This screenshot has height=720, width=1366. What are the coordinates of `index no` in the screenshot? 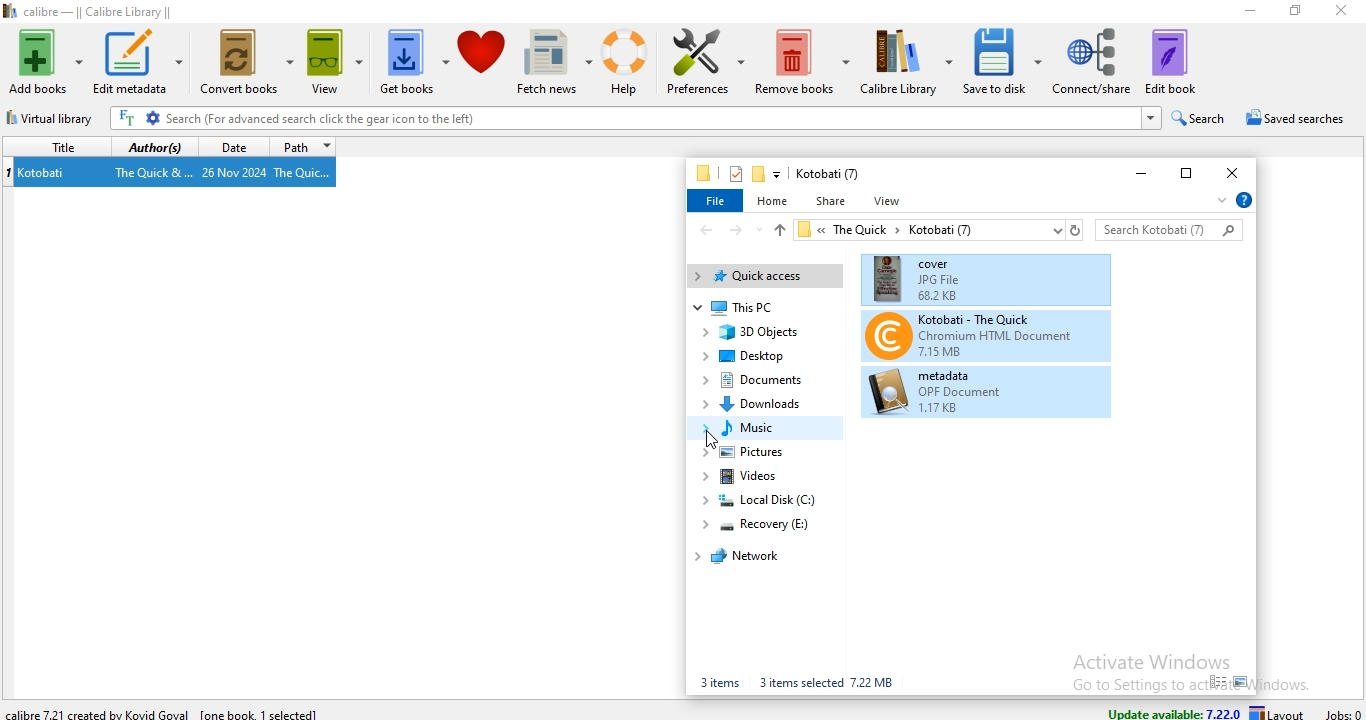 It's located at (9, 172).